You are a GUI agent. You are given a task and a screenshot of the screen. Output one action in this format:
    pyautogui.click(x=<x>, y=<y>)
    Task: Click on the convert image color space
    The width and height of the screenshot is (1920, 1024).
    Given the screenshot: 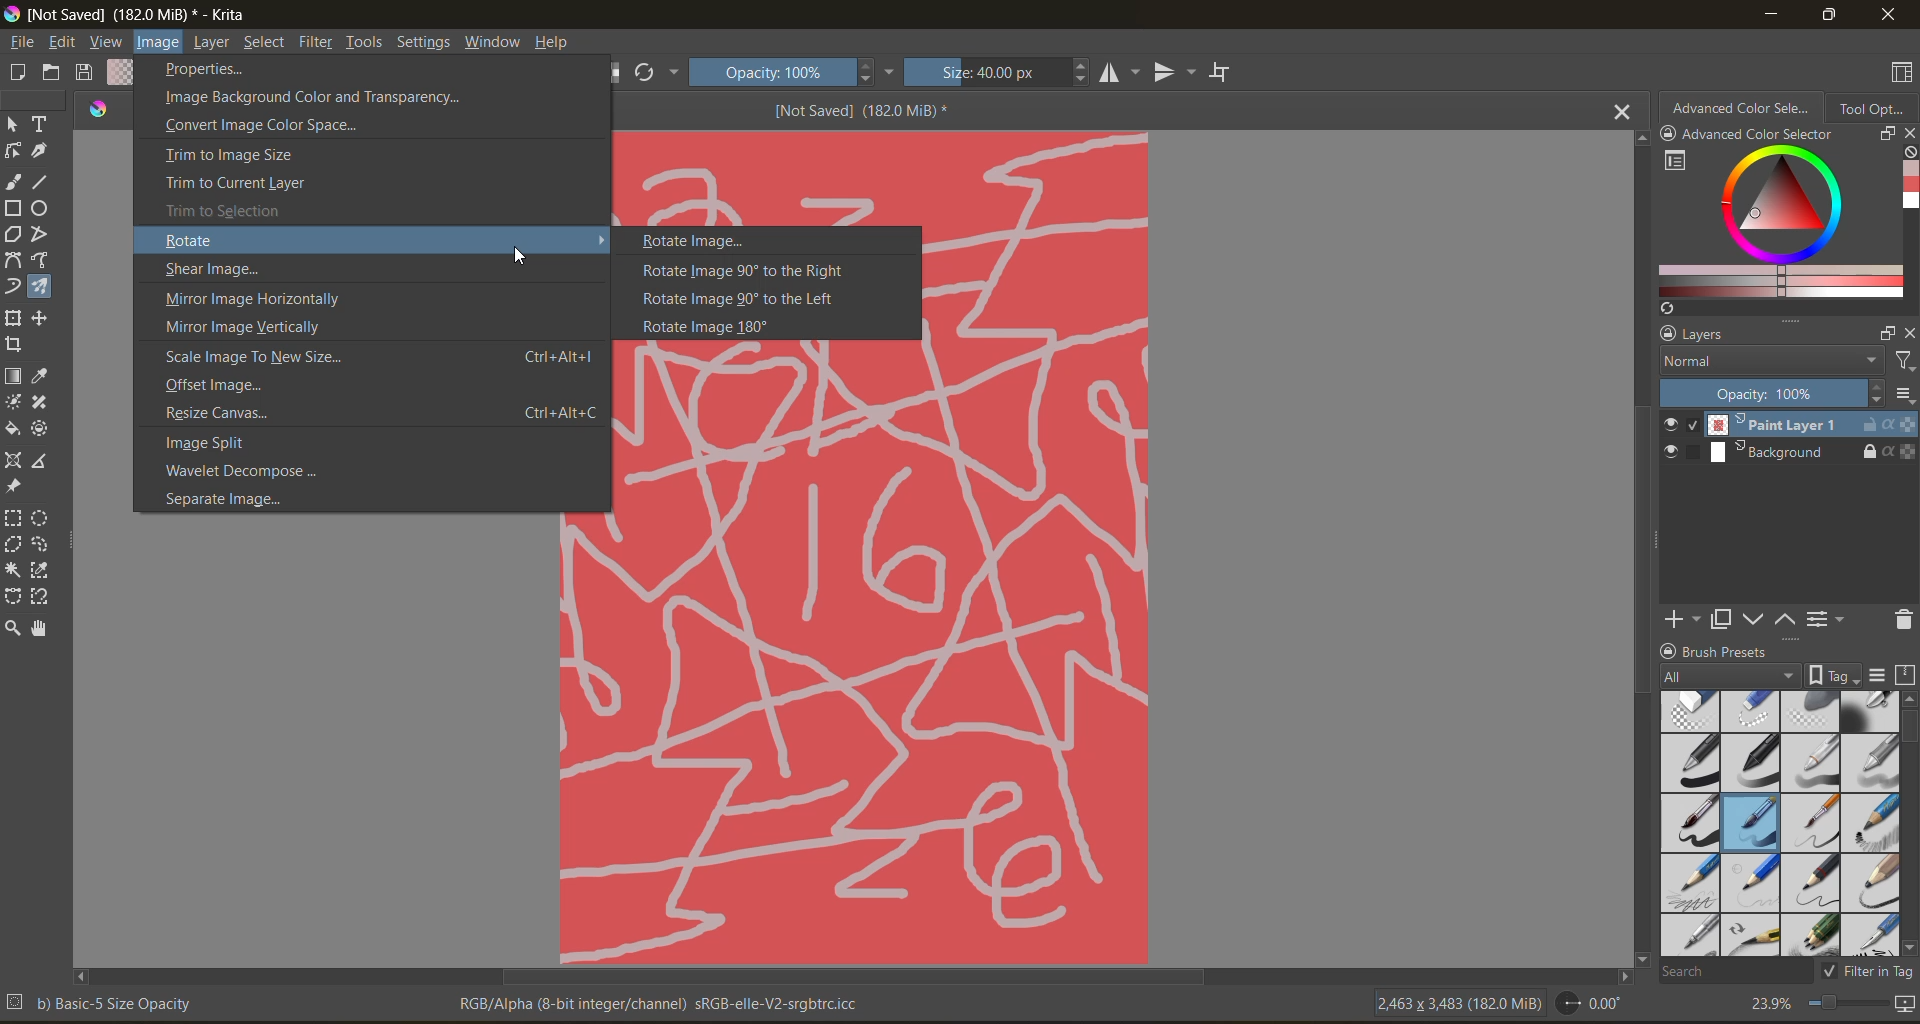 What is the action you would take?
    pyautogui.click(x=268, y=128)
    